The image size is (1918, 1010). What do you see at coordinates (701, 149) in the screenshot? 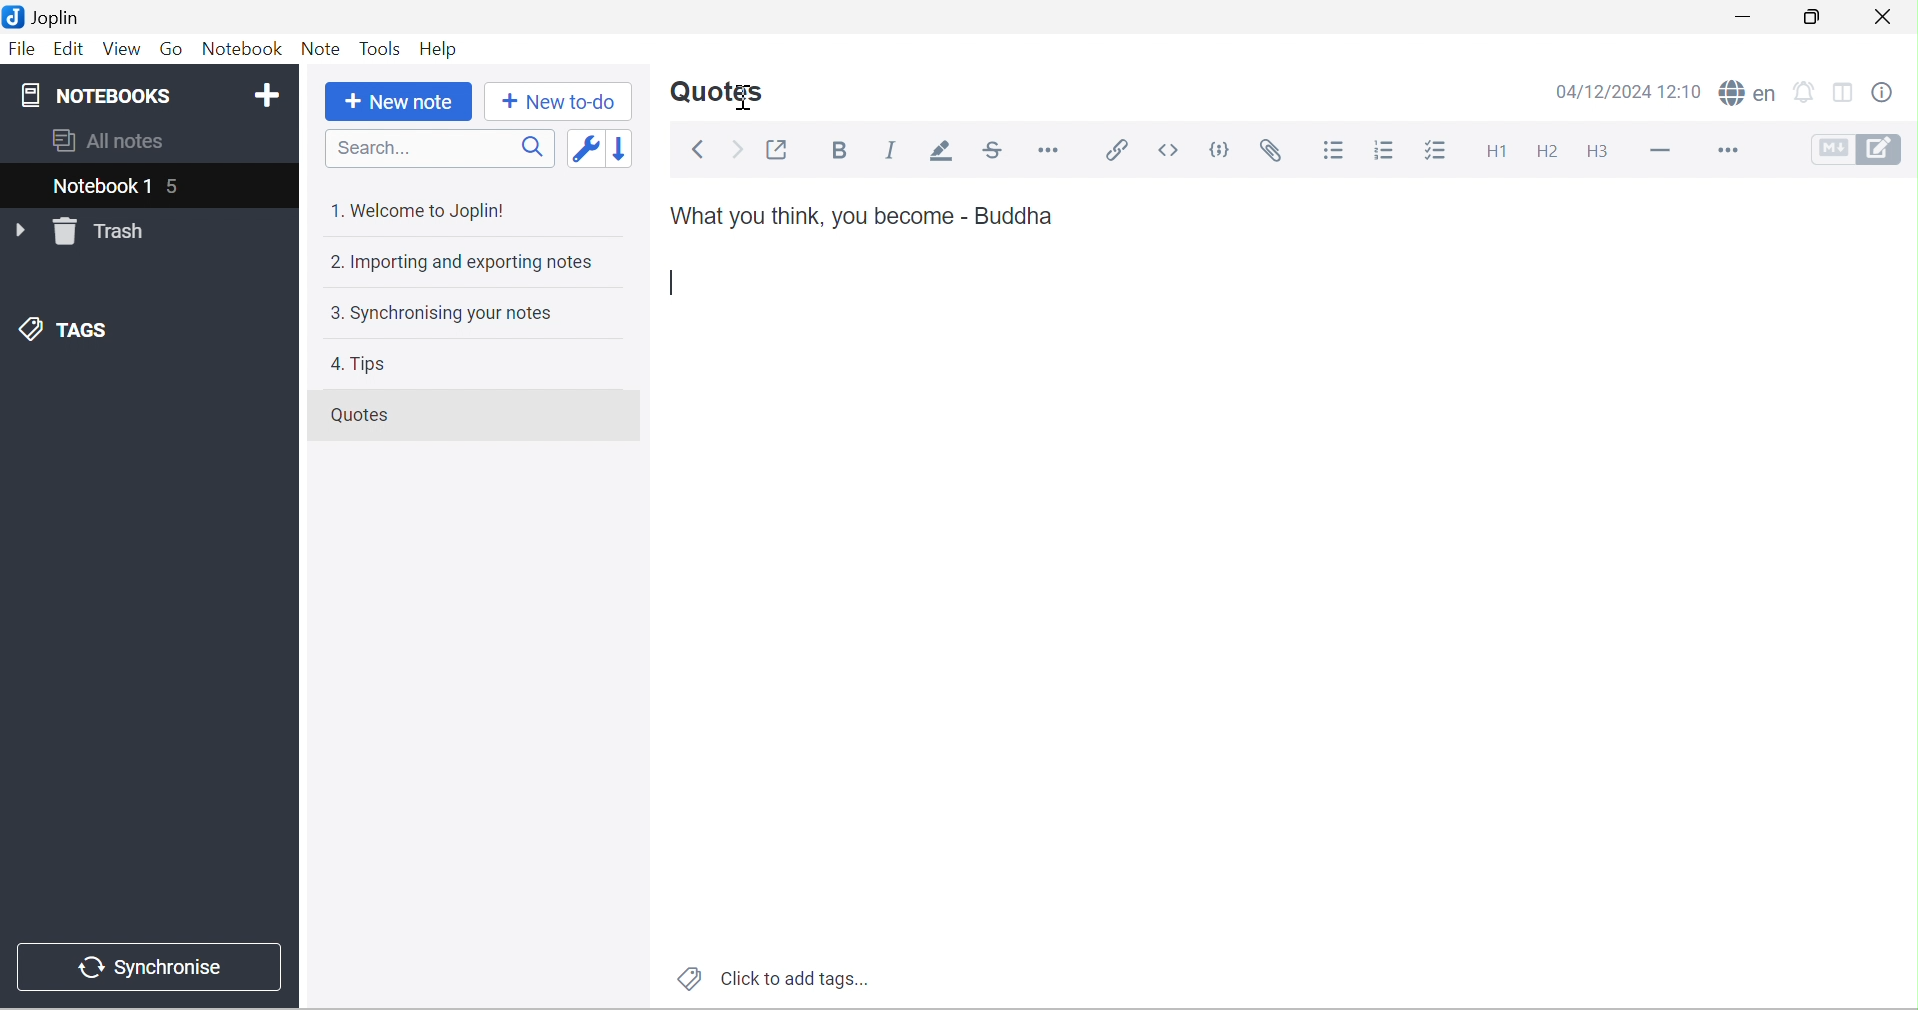
I see `Back` at bounding box center [701, 149].